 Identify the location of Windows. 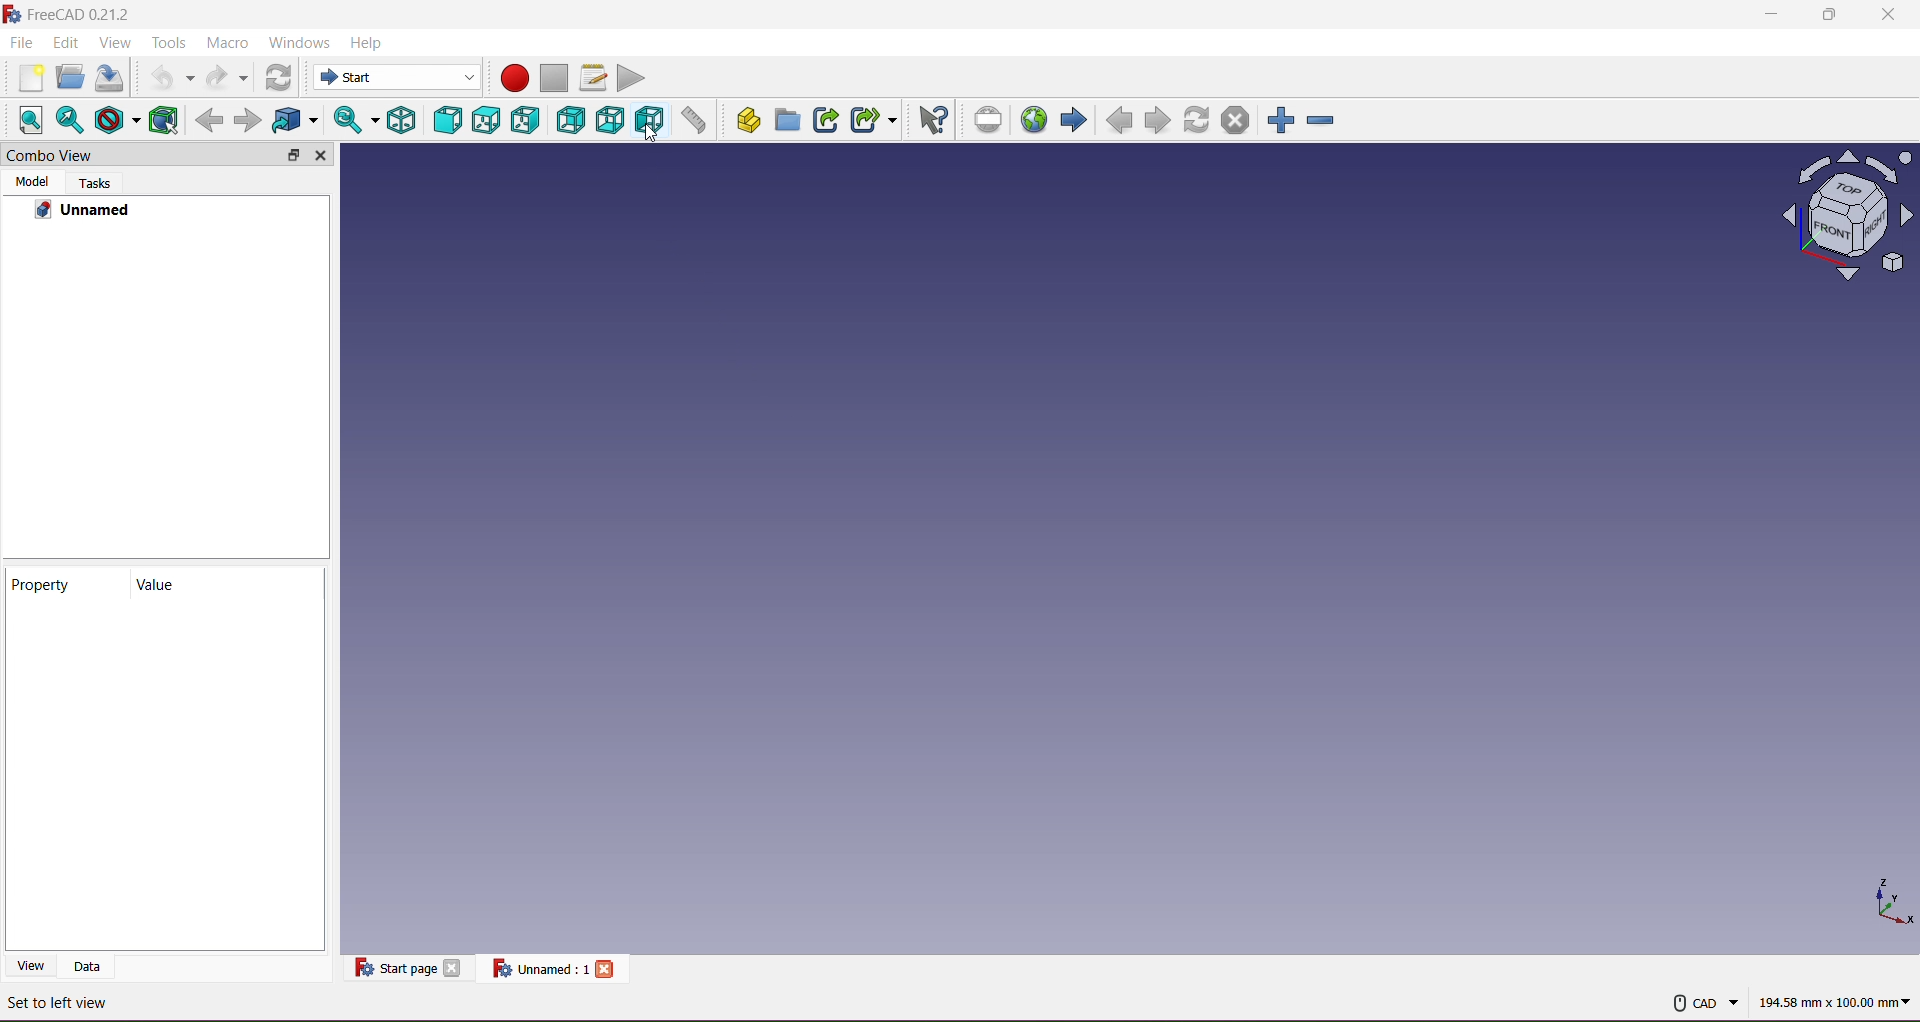
(299, 42).